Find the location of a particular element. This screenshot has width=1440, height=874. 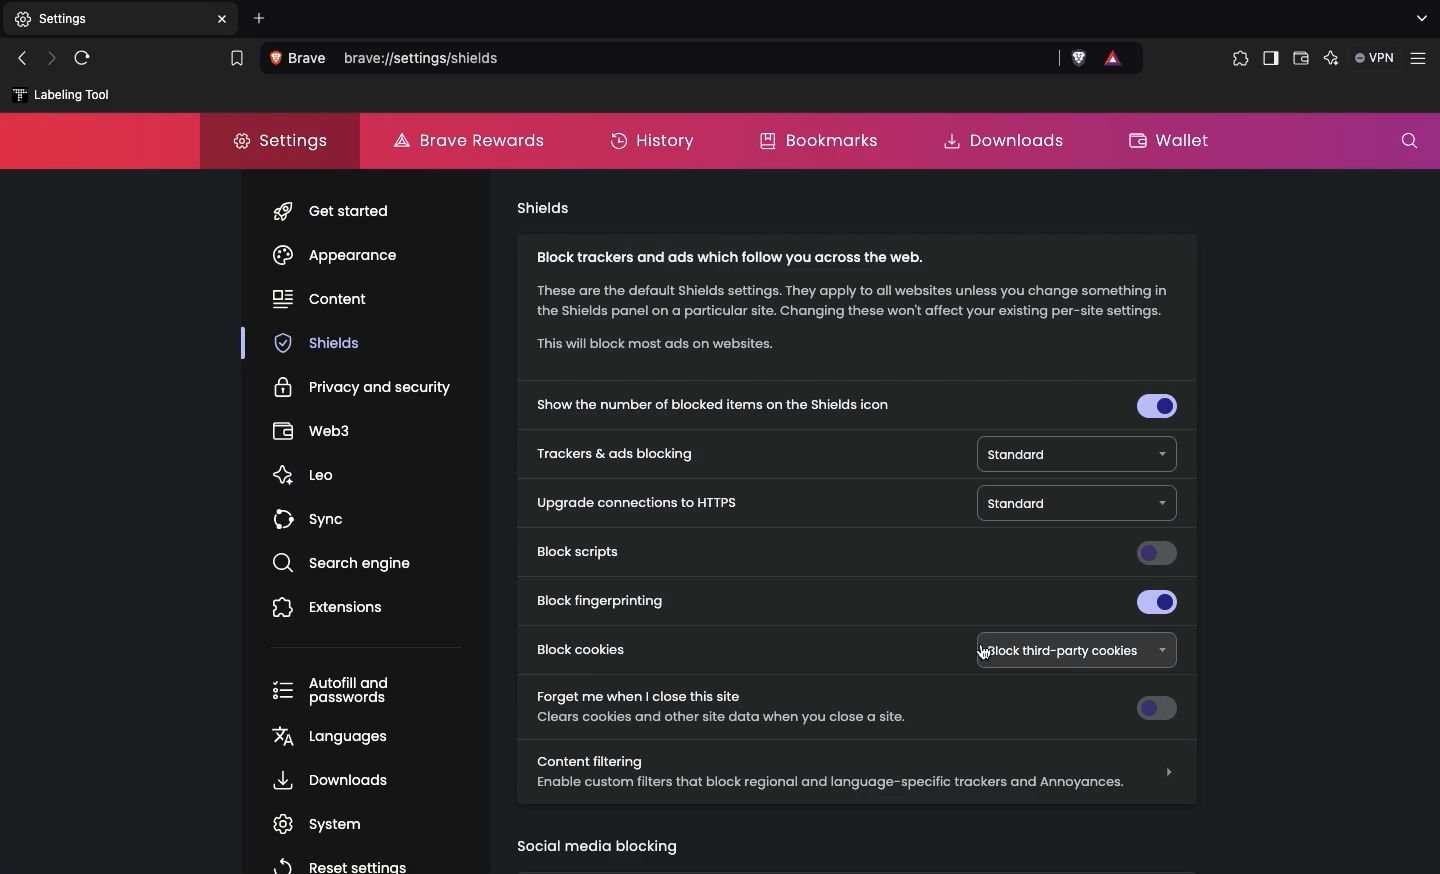

shields is located at coordinates (321, 345).